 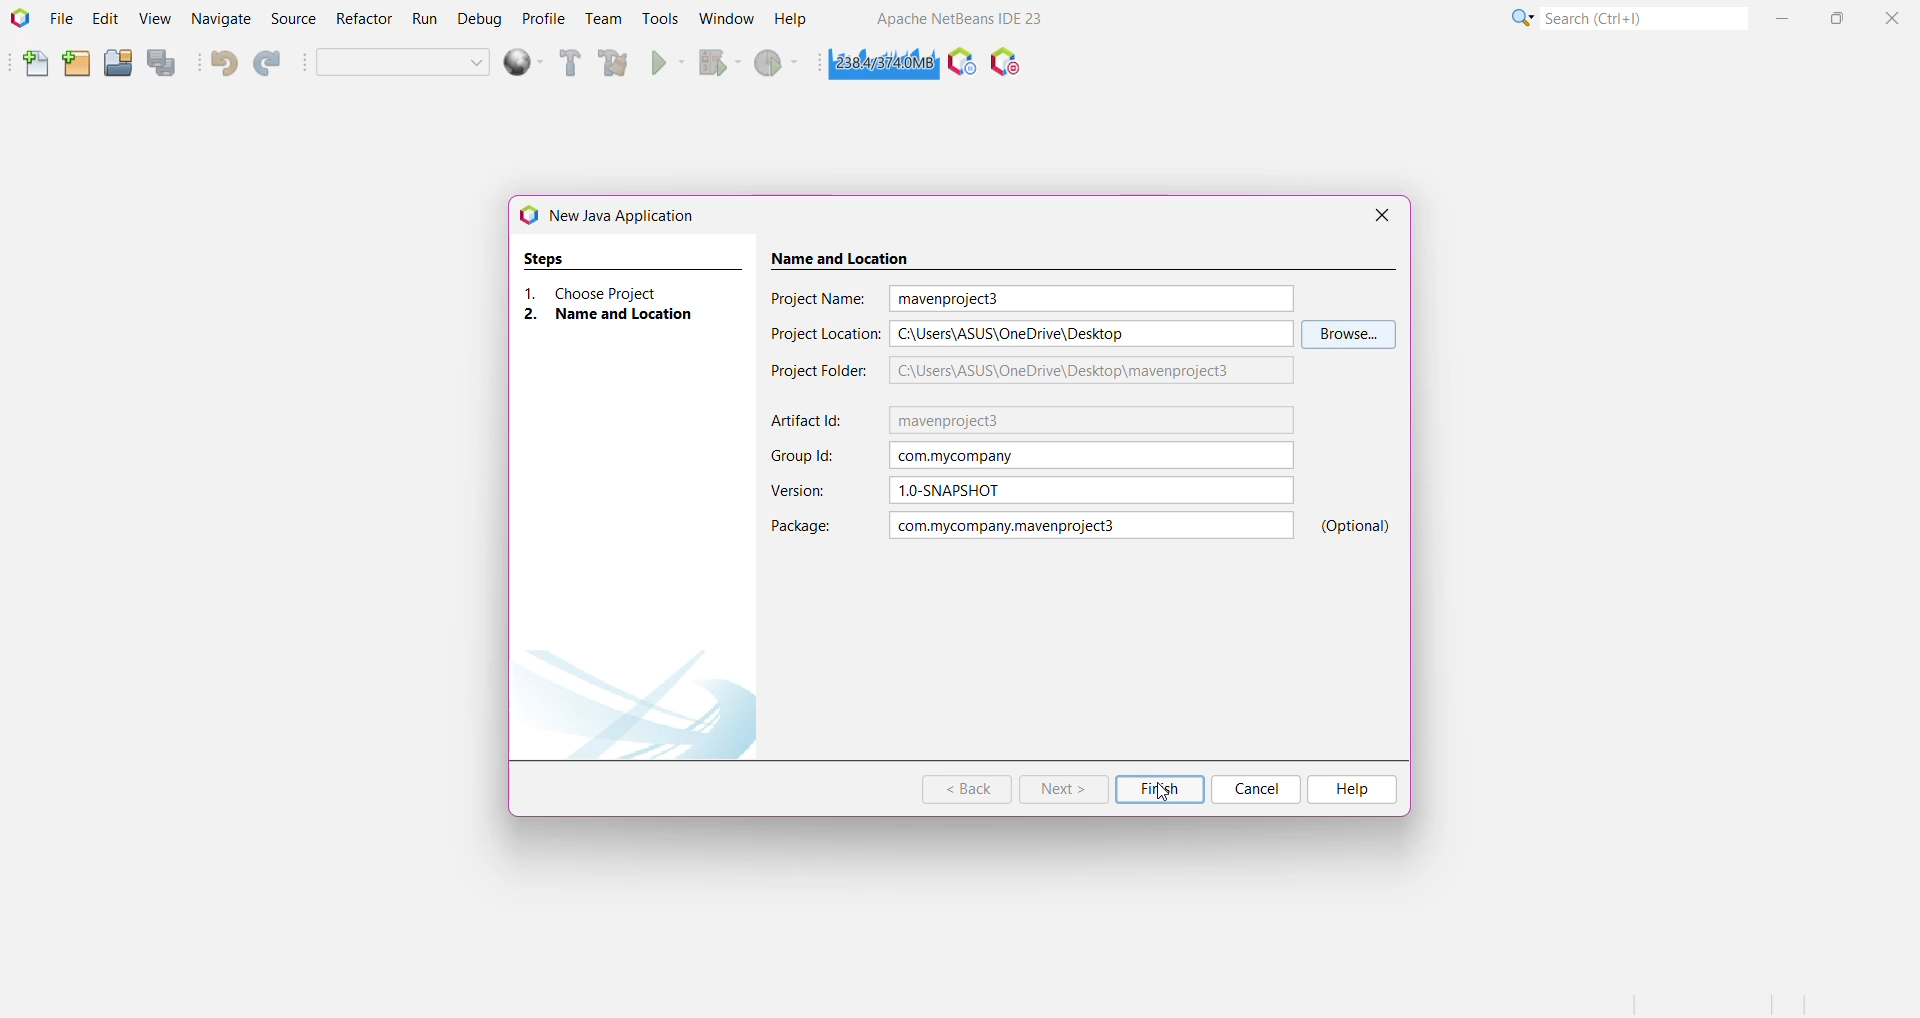 What do you see at coordinates (1783, 20) in the screenshot?
I see `Minimize` at bounding box center [1783, 20].